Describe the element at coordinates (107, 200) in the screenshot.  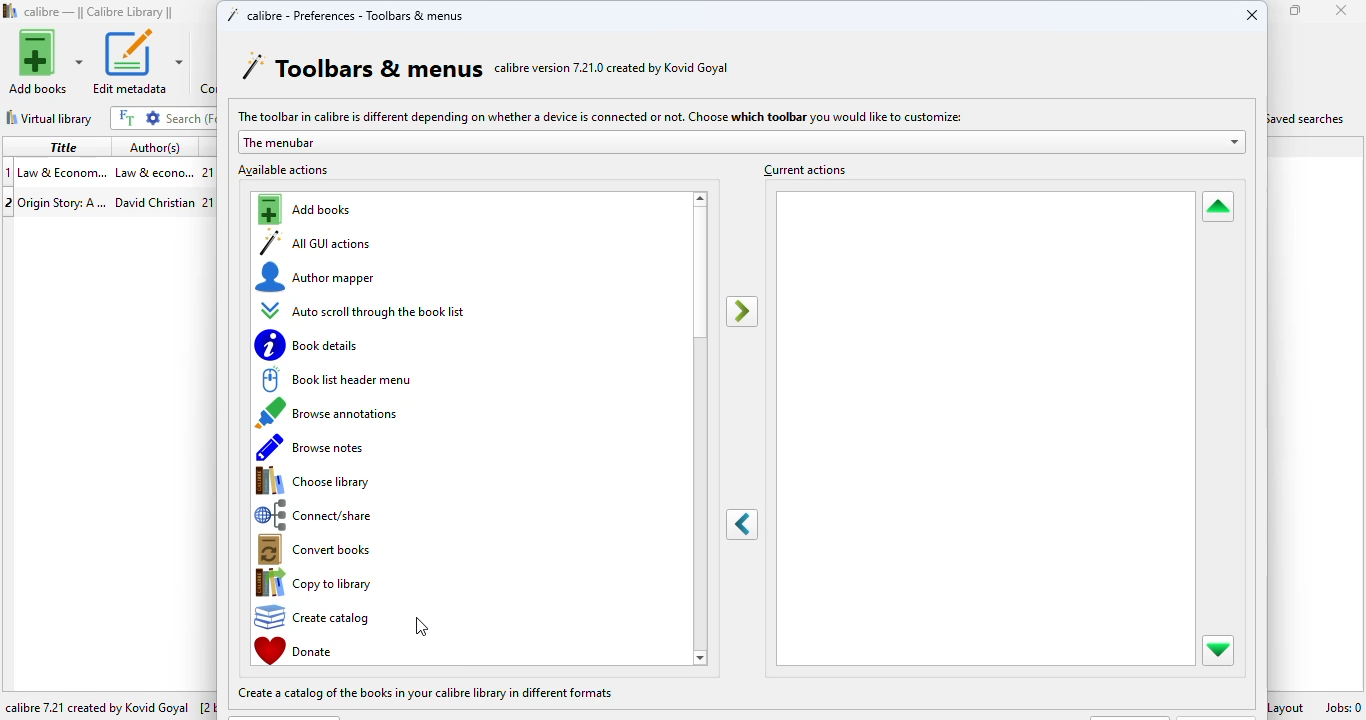
I see `book 2` at that location.